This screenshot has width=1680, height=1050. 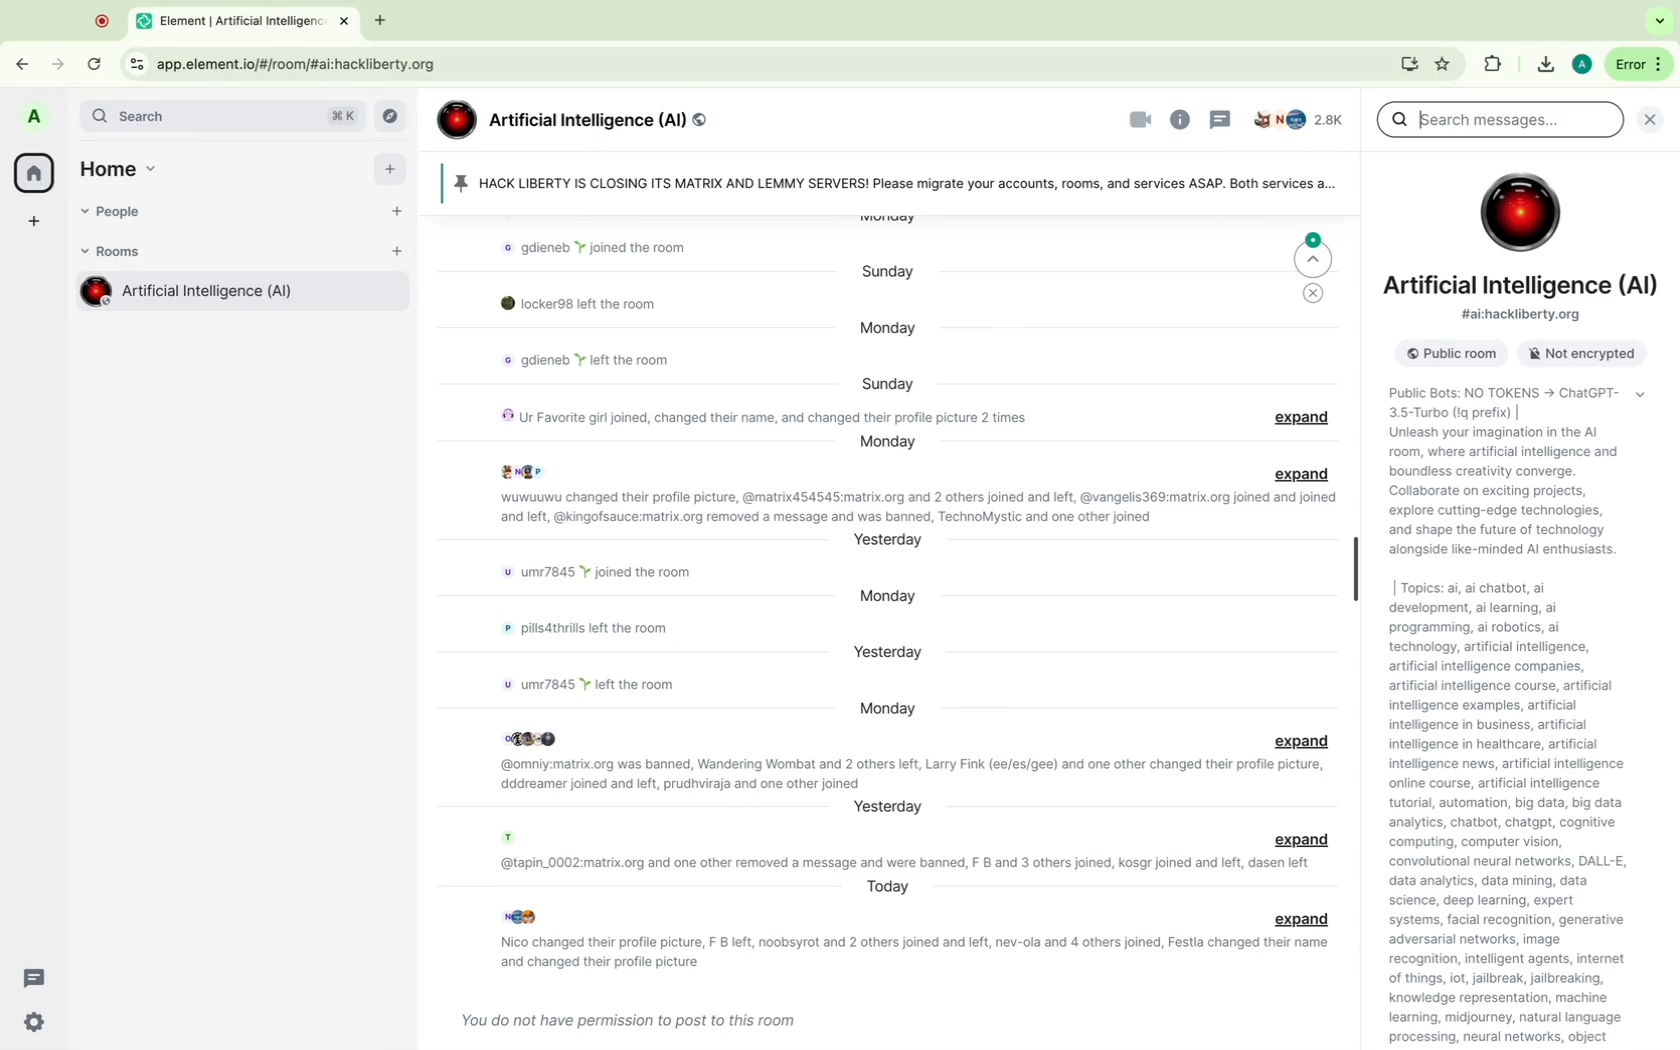 What do you see at coordinates (1141, 120) in the screenshot?
I see `video` at bounding box center [1141, 120].